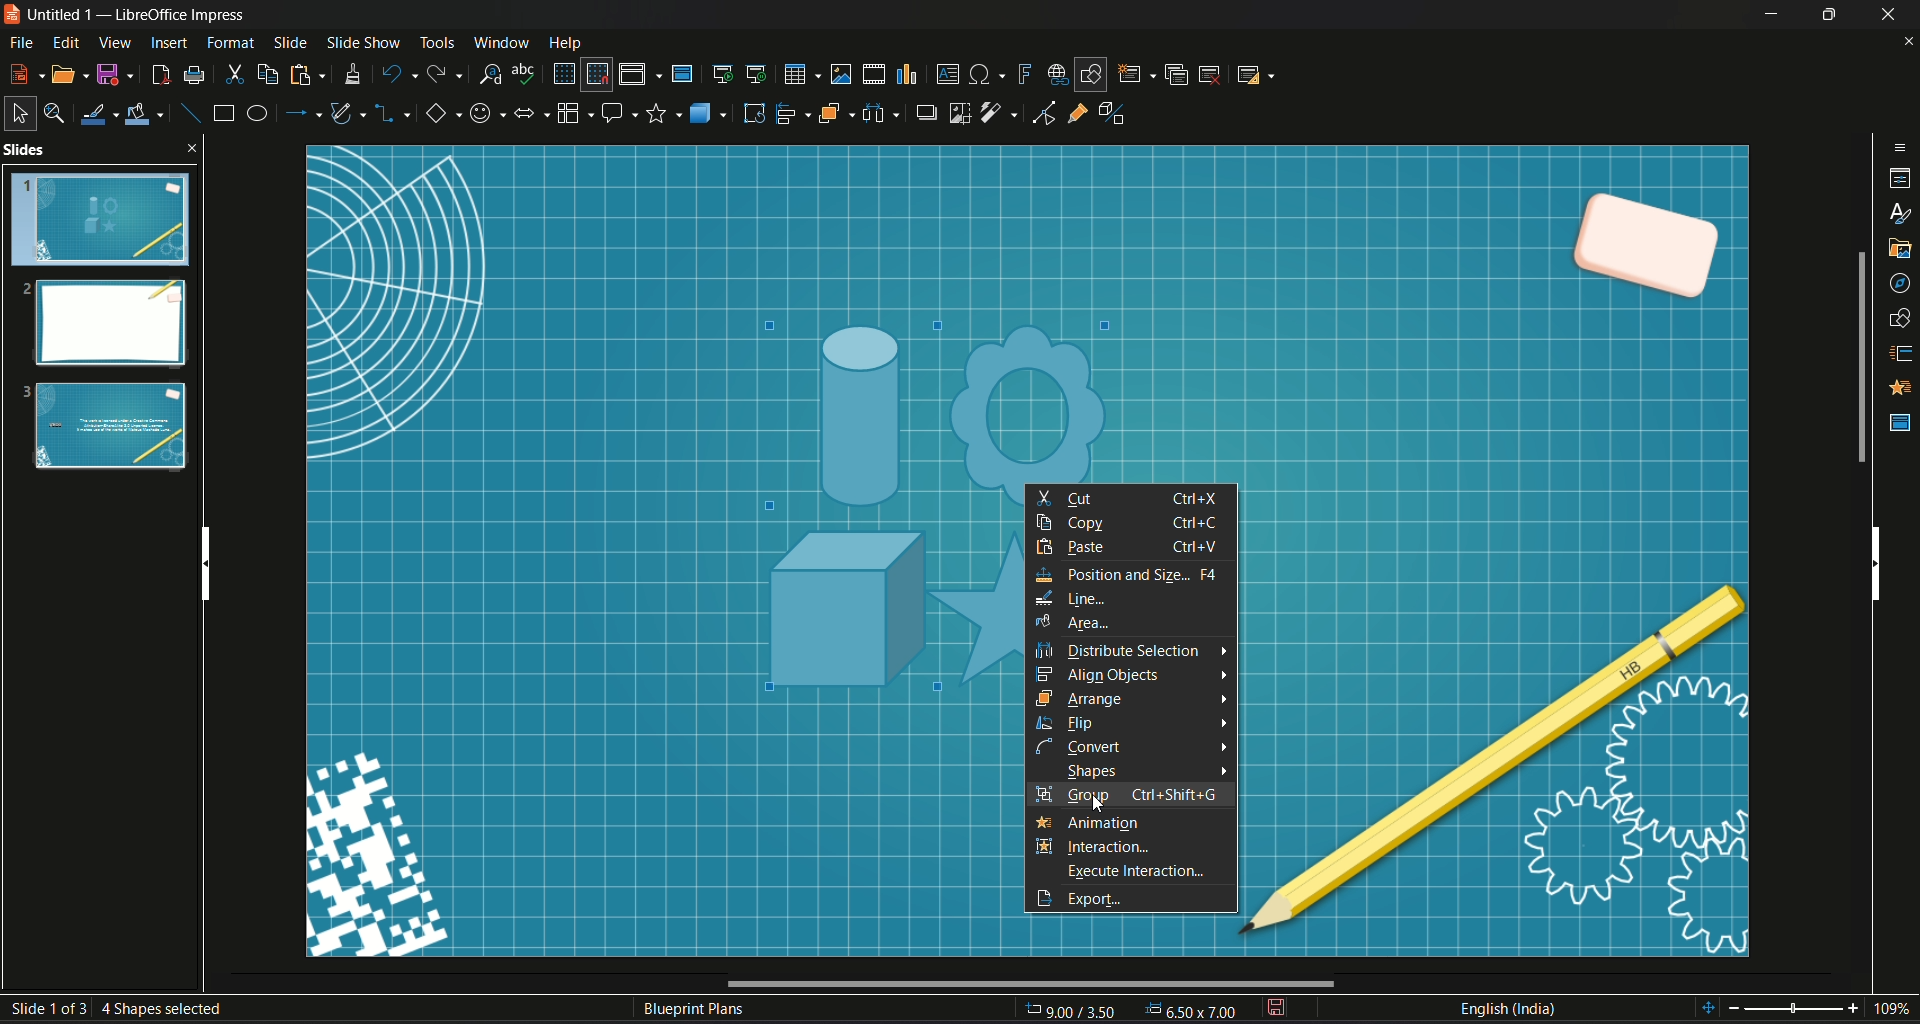 The image size is (1920, 1024). Describe the element at coordinates (158, 75) in the screenshot. I see `export` at that location.